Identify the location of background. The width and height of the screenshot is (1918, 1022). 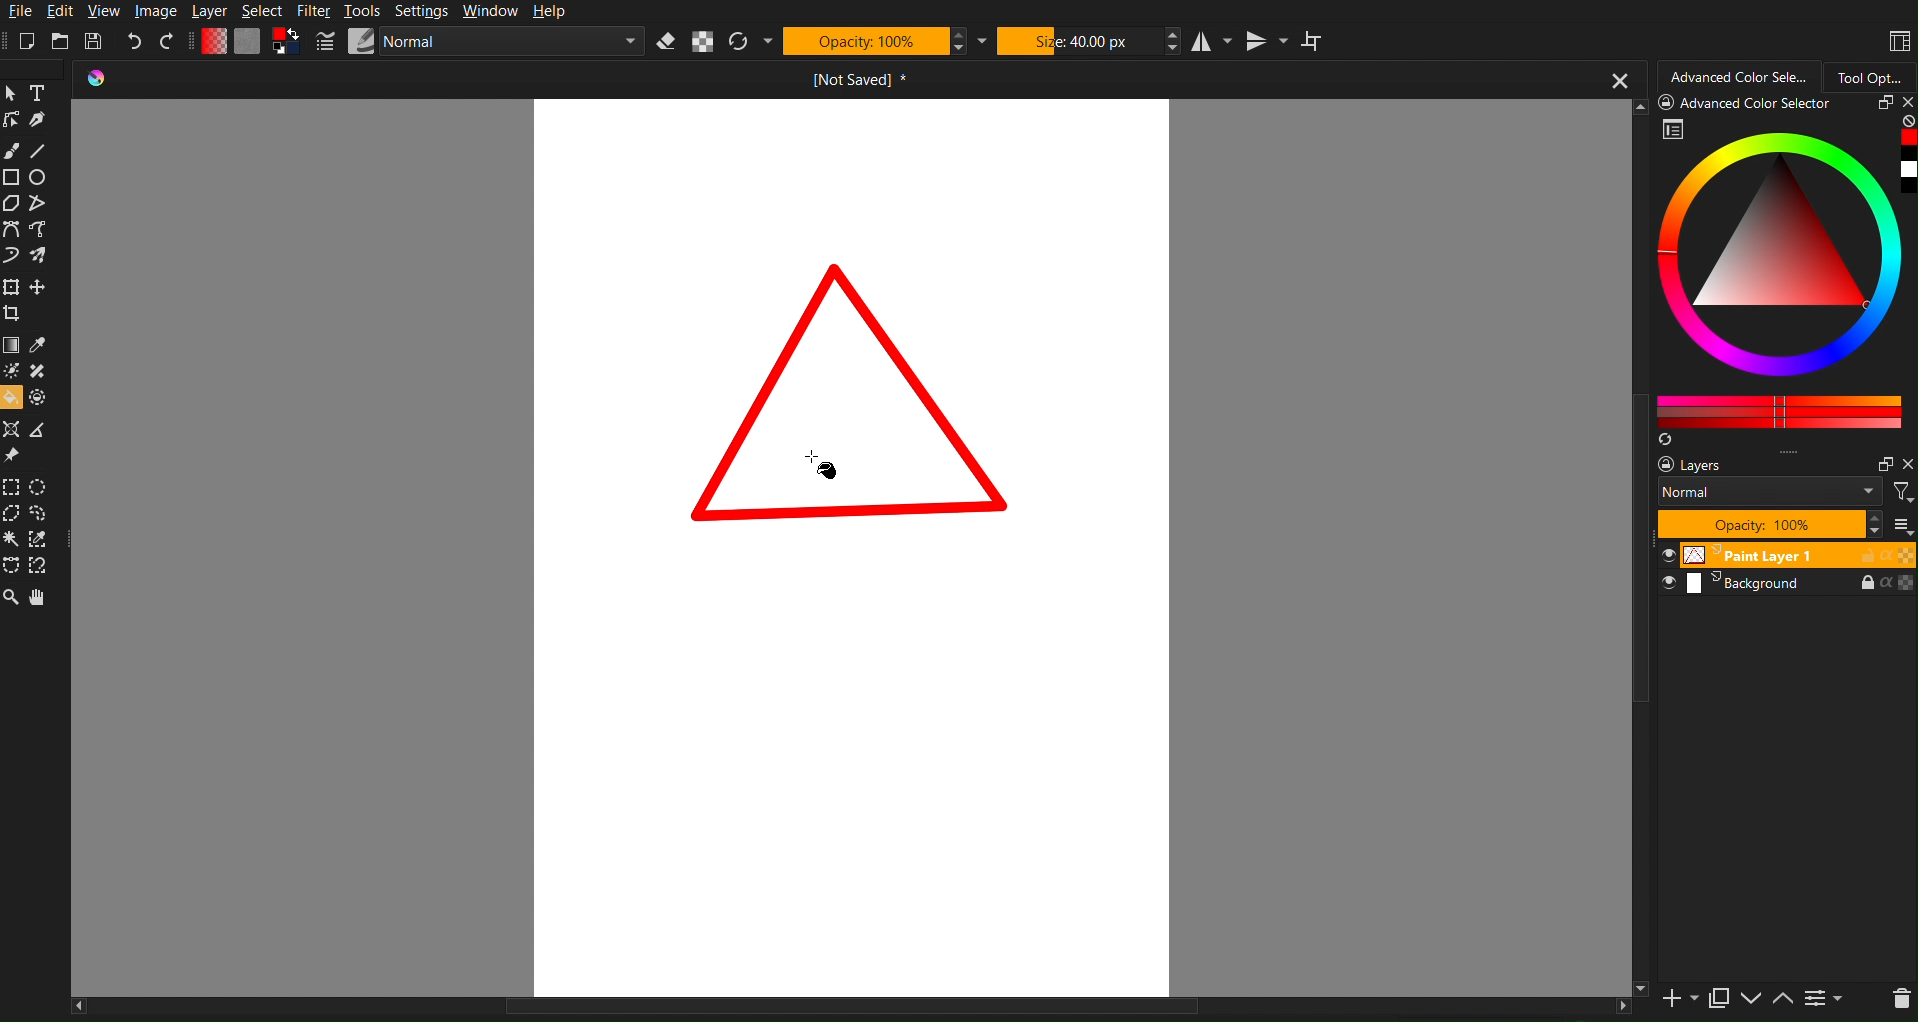
(1789, 585).